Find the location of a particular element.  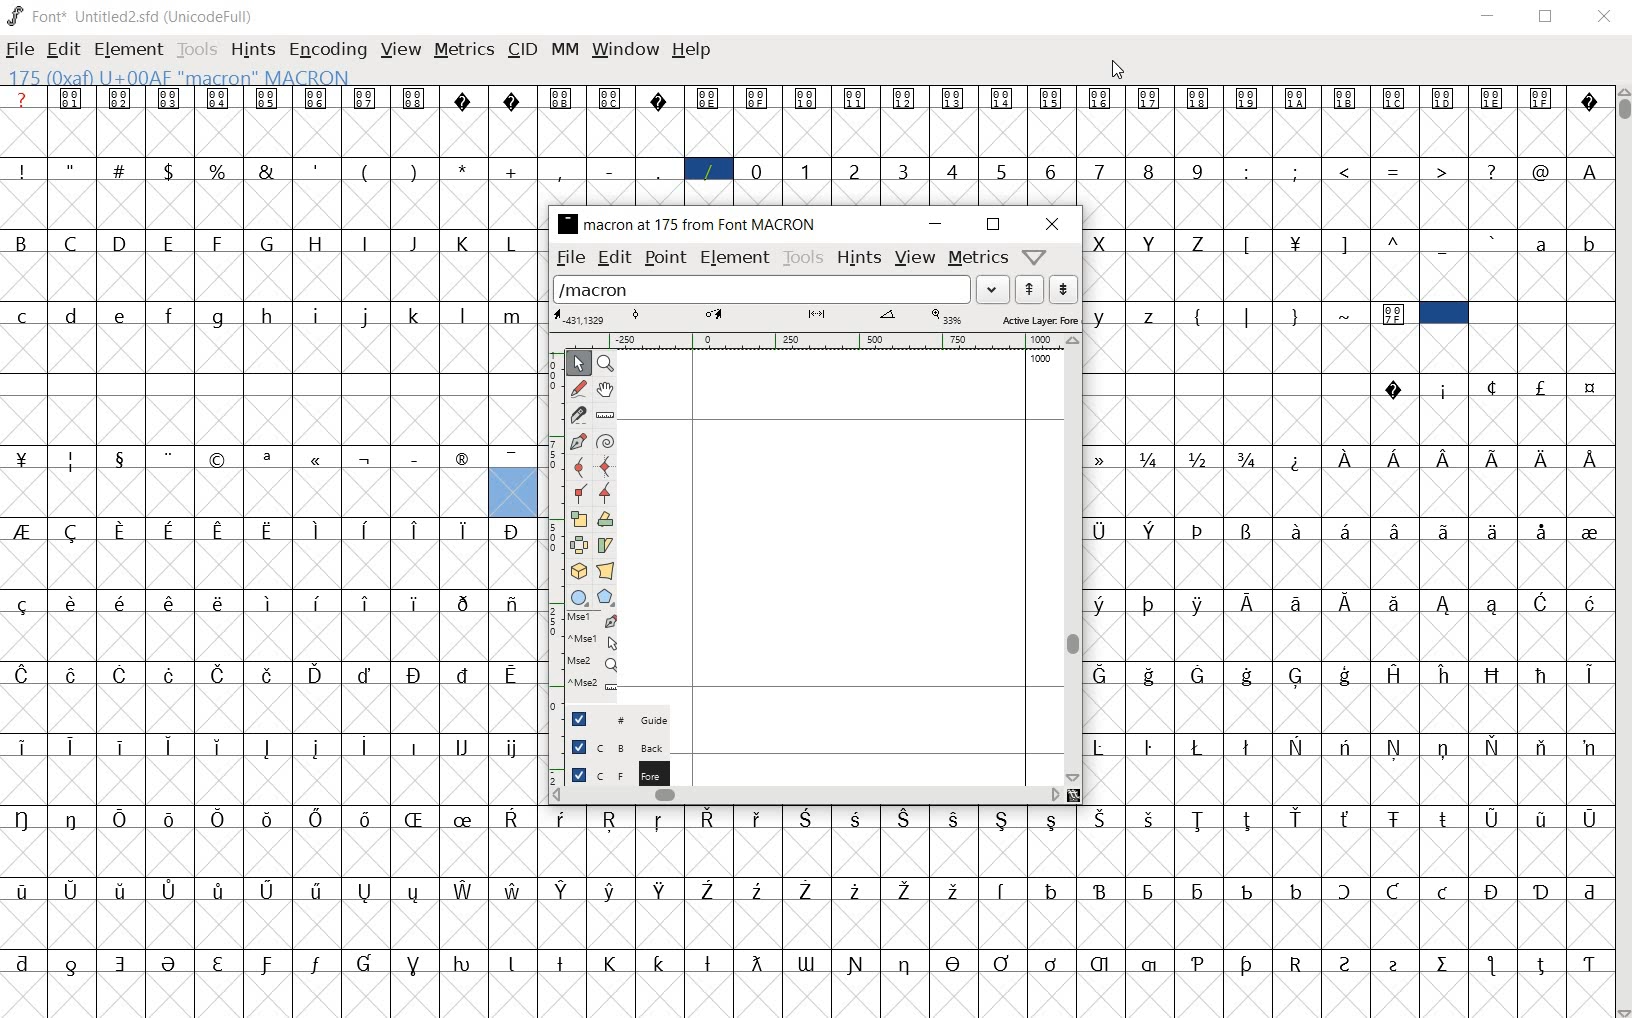

Symbol is located at coordinates (1587, 746).